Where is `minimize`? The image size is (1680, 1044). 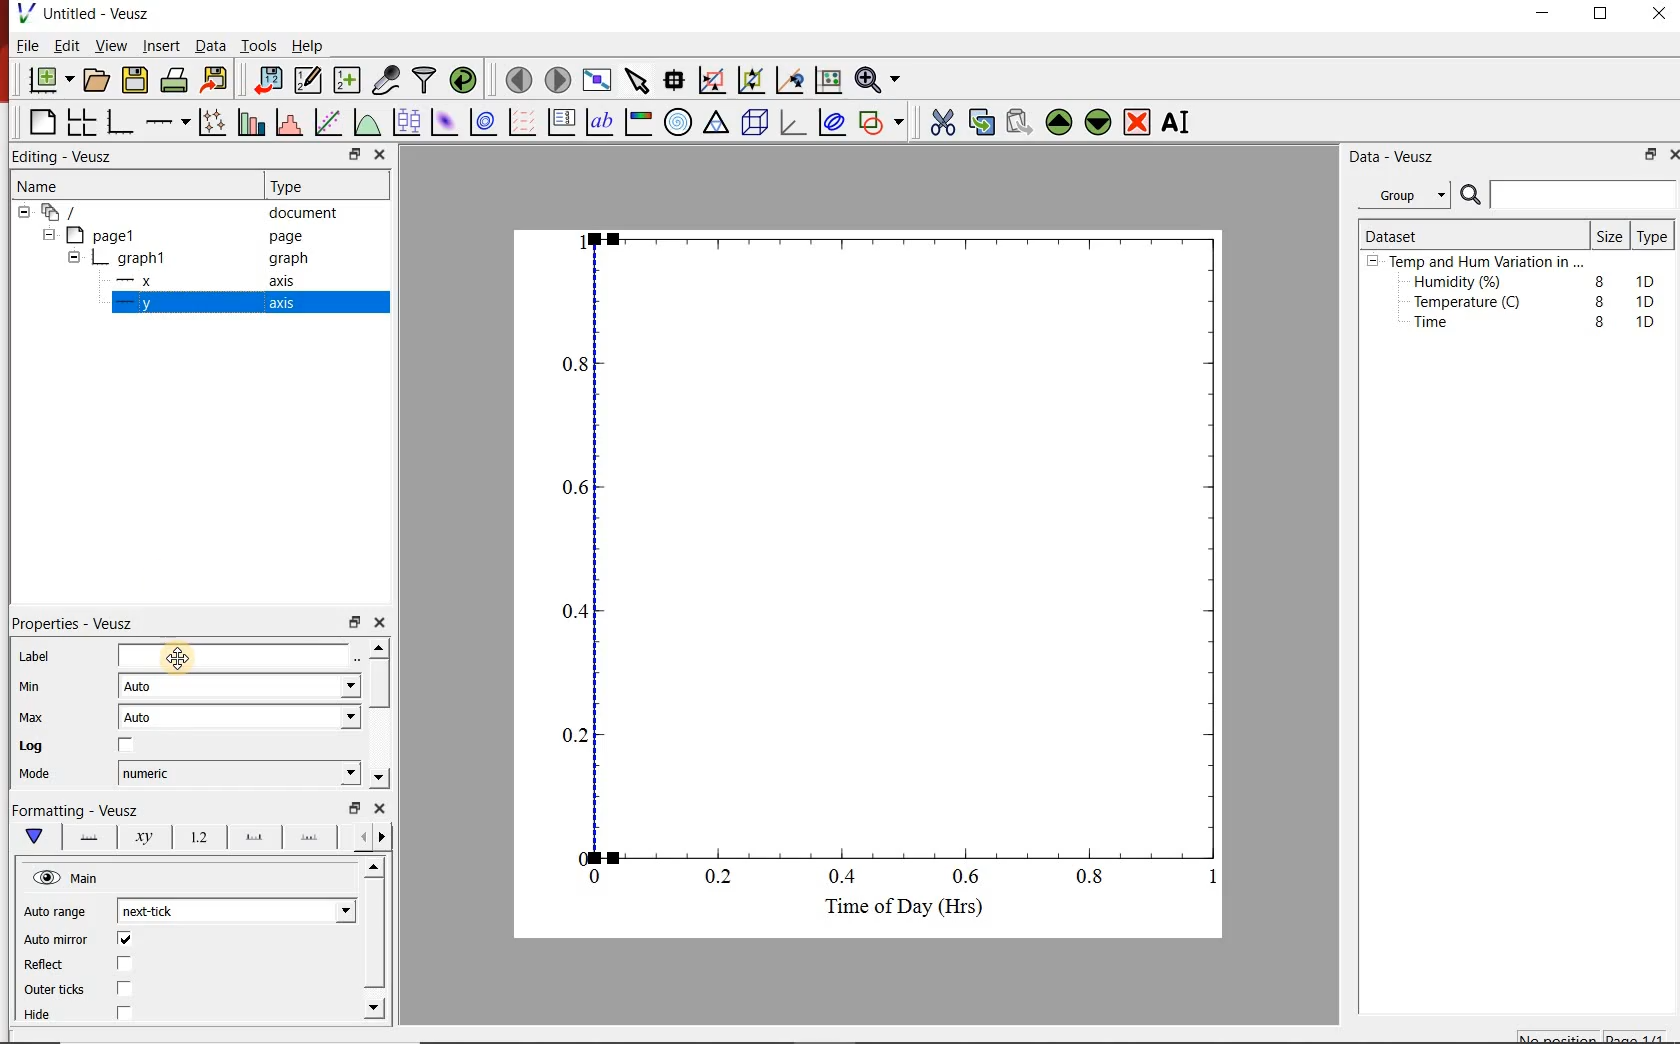
minimize is located at coordinates (1550, 14).